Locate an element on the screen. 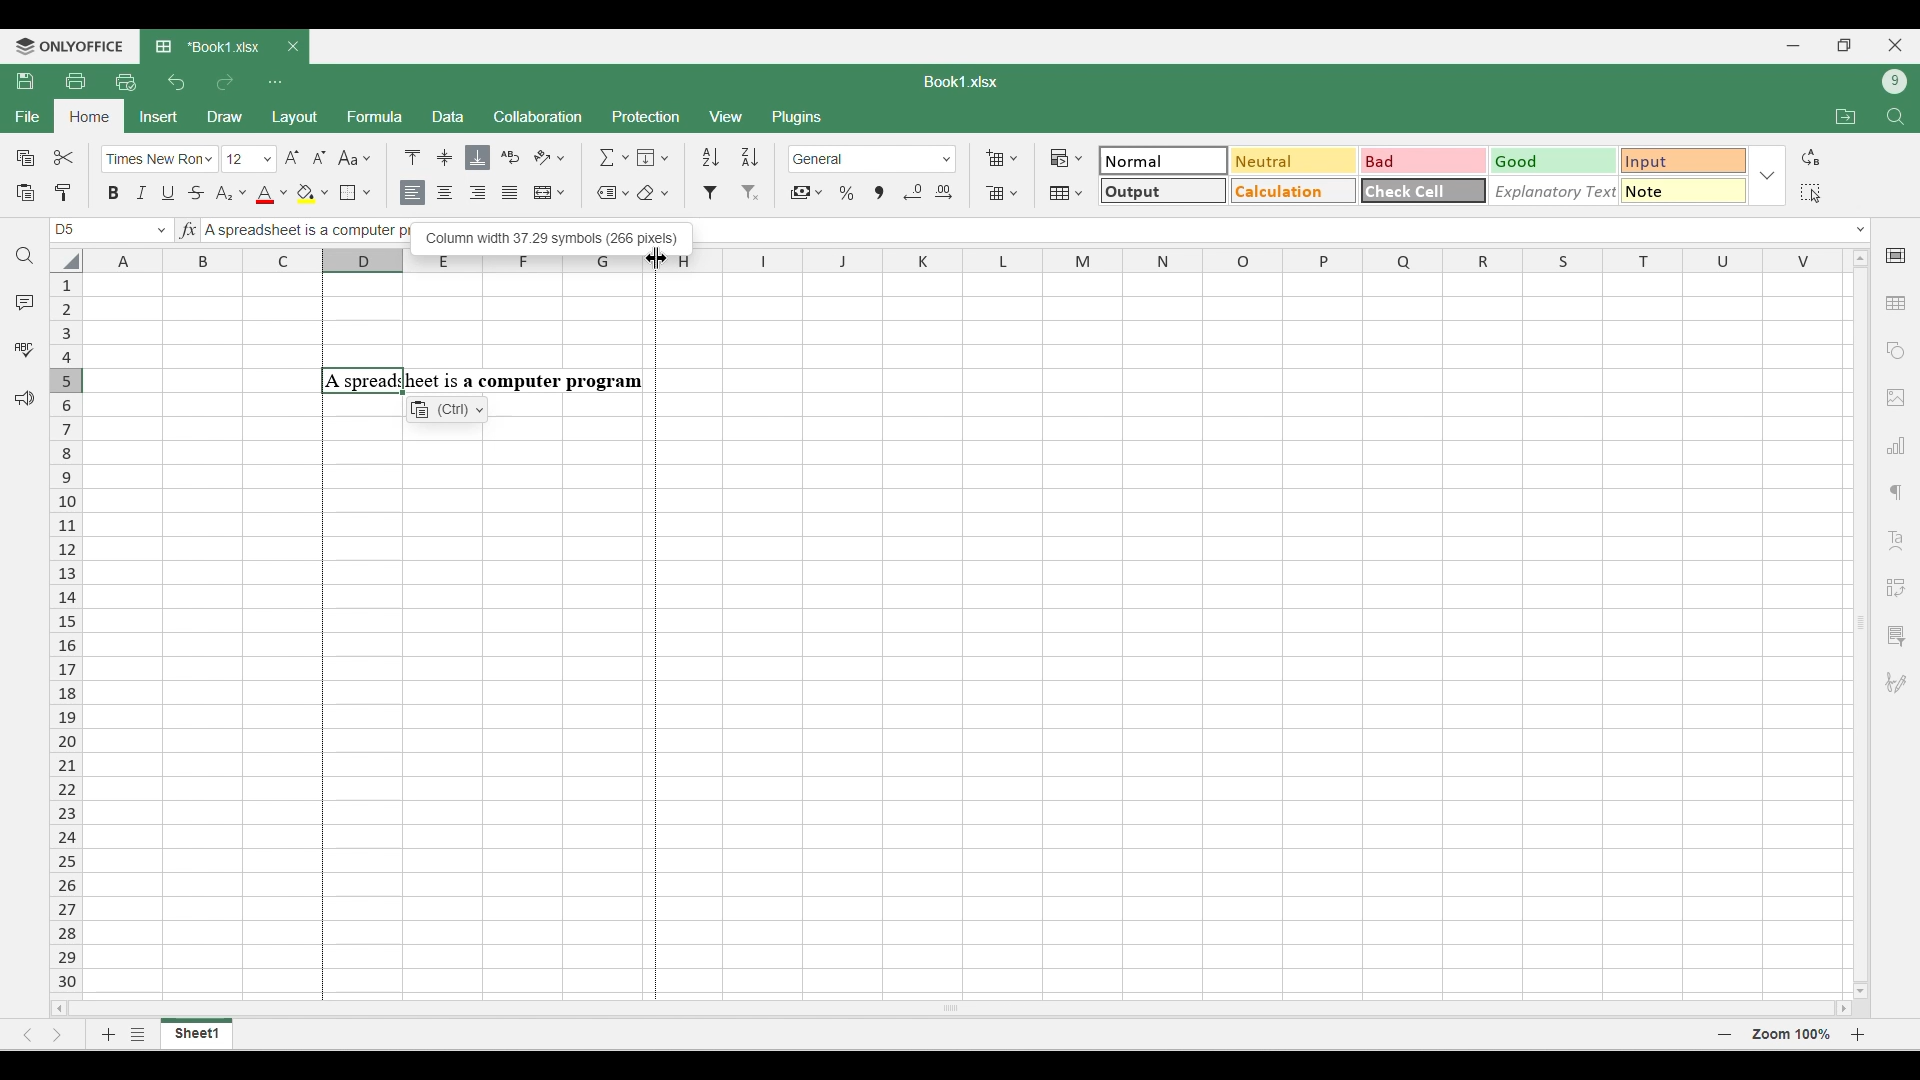 This screenshot has height=1080, width=1920. Collaboration menu is located at coordinates (539, 116).